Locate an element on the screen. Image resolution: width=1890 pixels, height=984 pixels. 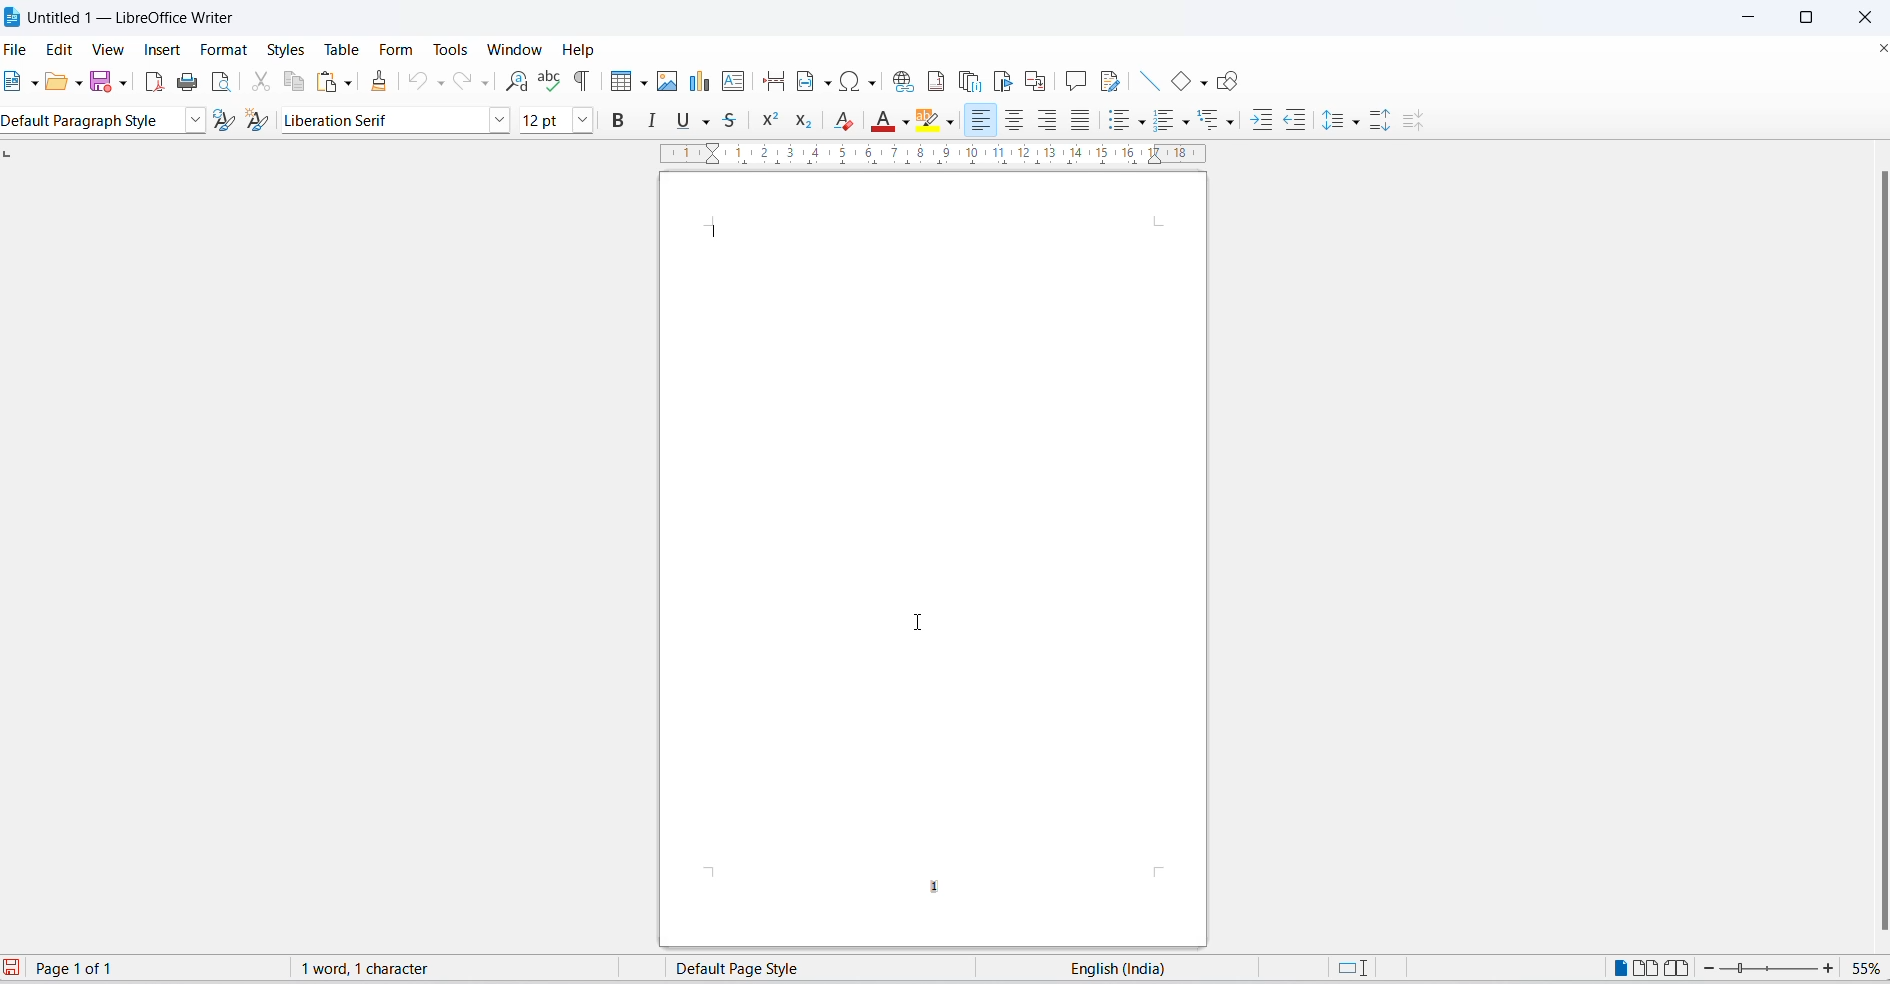
new file options is located at coordinates (34, 82).